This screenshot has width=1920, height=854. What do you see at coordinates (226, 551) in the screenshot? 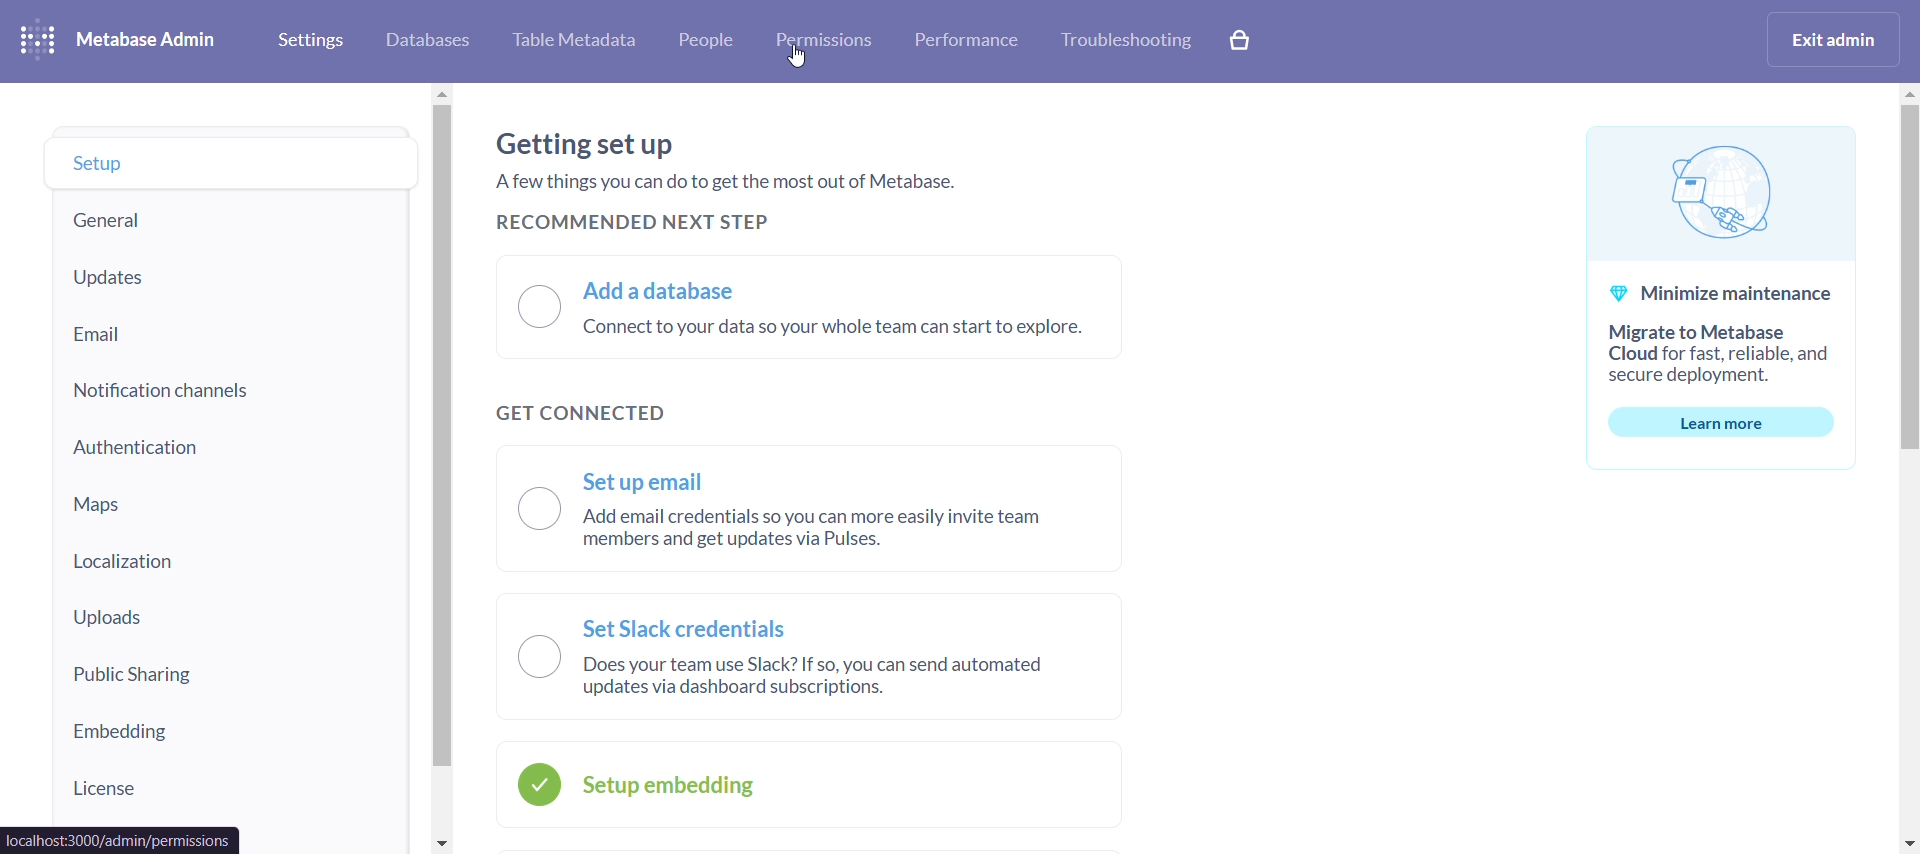
I see `localization` at bounding box center [226, 551].